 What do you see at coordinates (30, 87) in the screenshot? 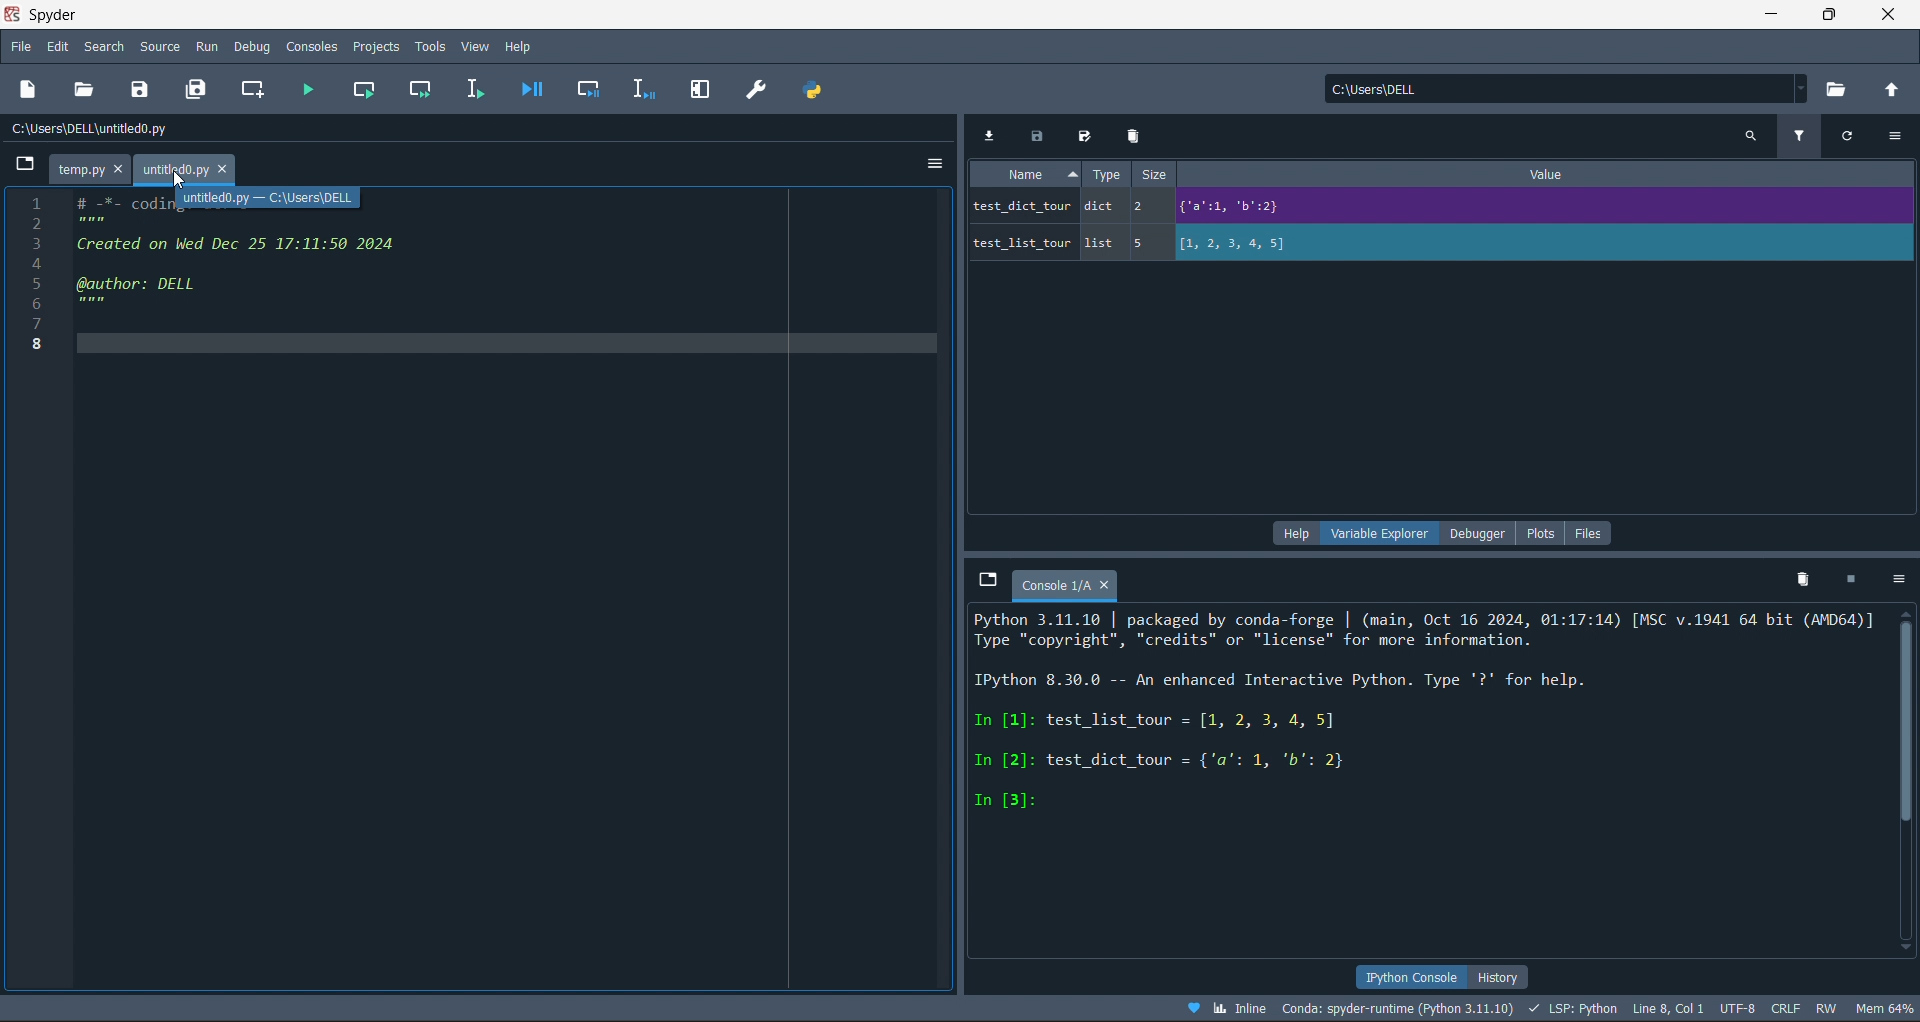
I see `new file` at bounding box center [30, 87].